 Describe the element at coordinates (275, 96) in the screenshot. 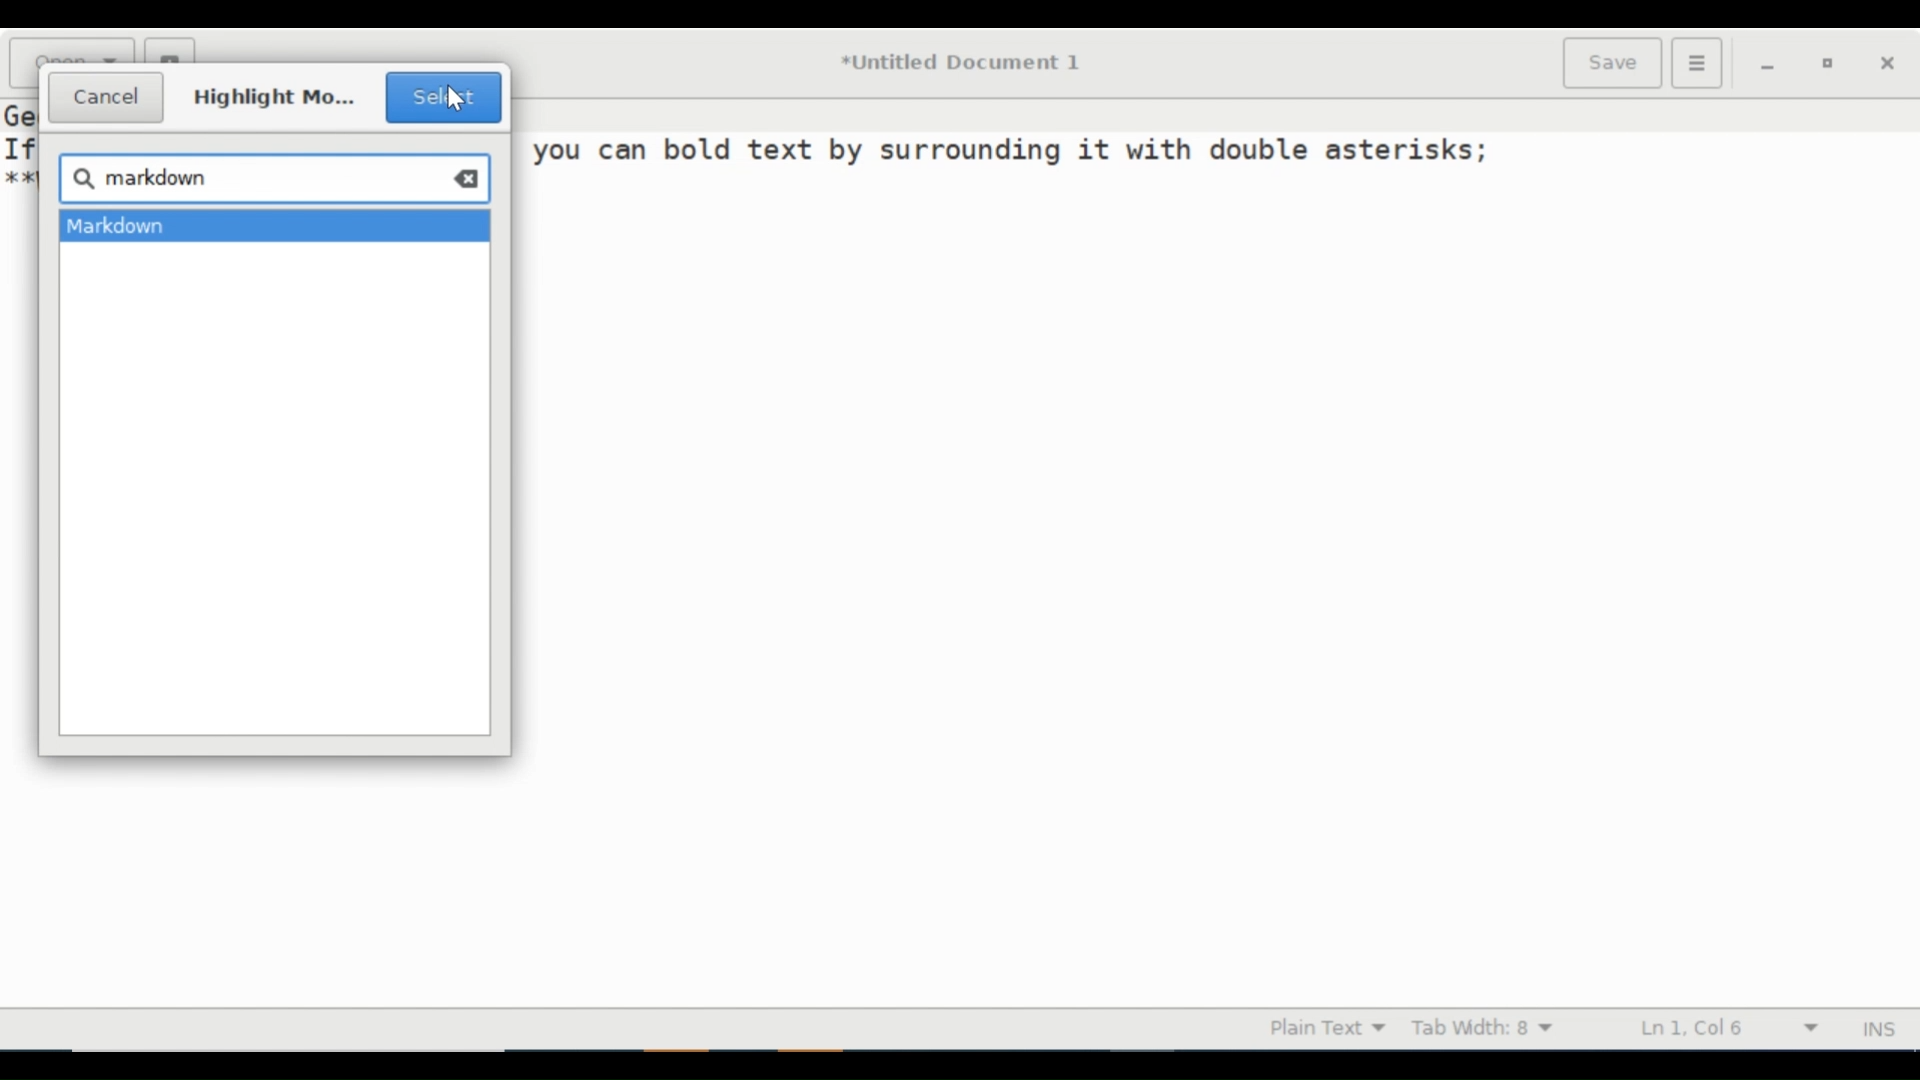

I see `Highlight mo...` at that location.